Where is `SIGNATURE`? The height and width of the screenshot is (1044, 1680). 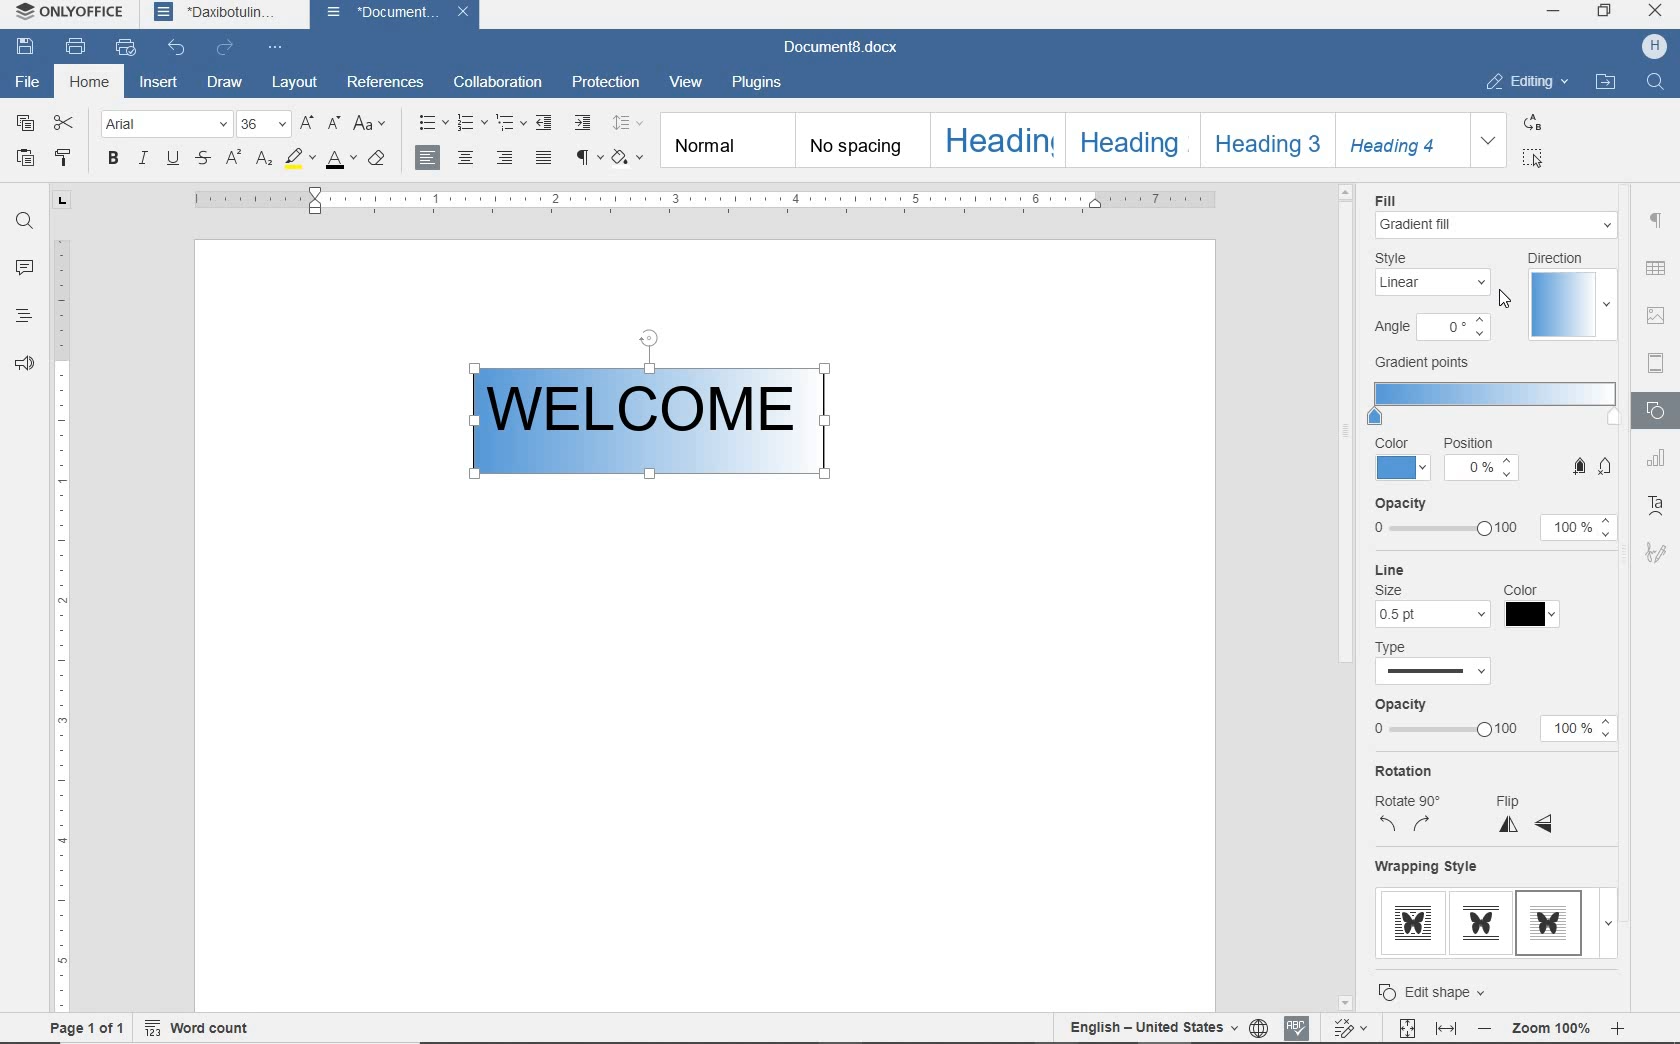 SIGNATURE is located at coordinates (1657, 552).